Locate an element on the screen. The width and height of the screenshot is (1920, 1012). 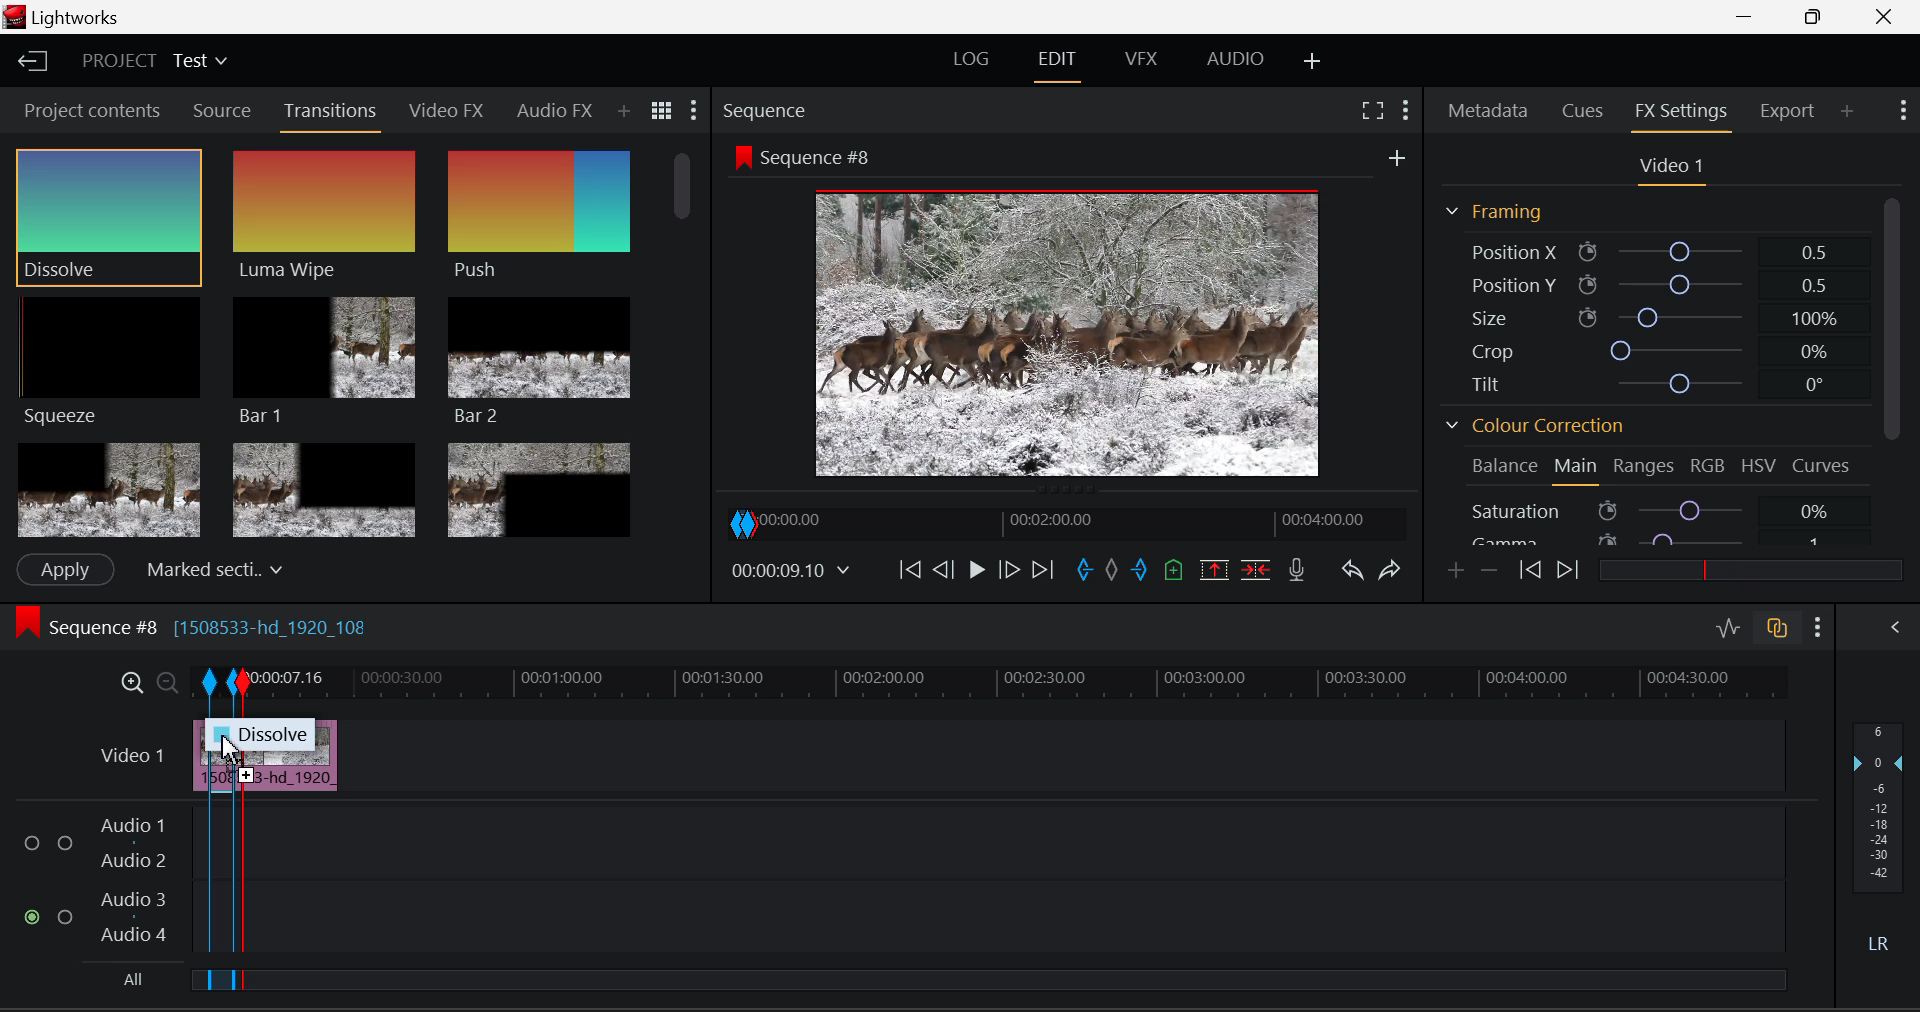
Audio 1 is located at coordinates (134, 826).